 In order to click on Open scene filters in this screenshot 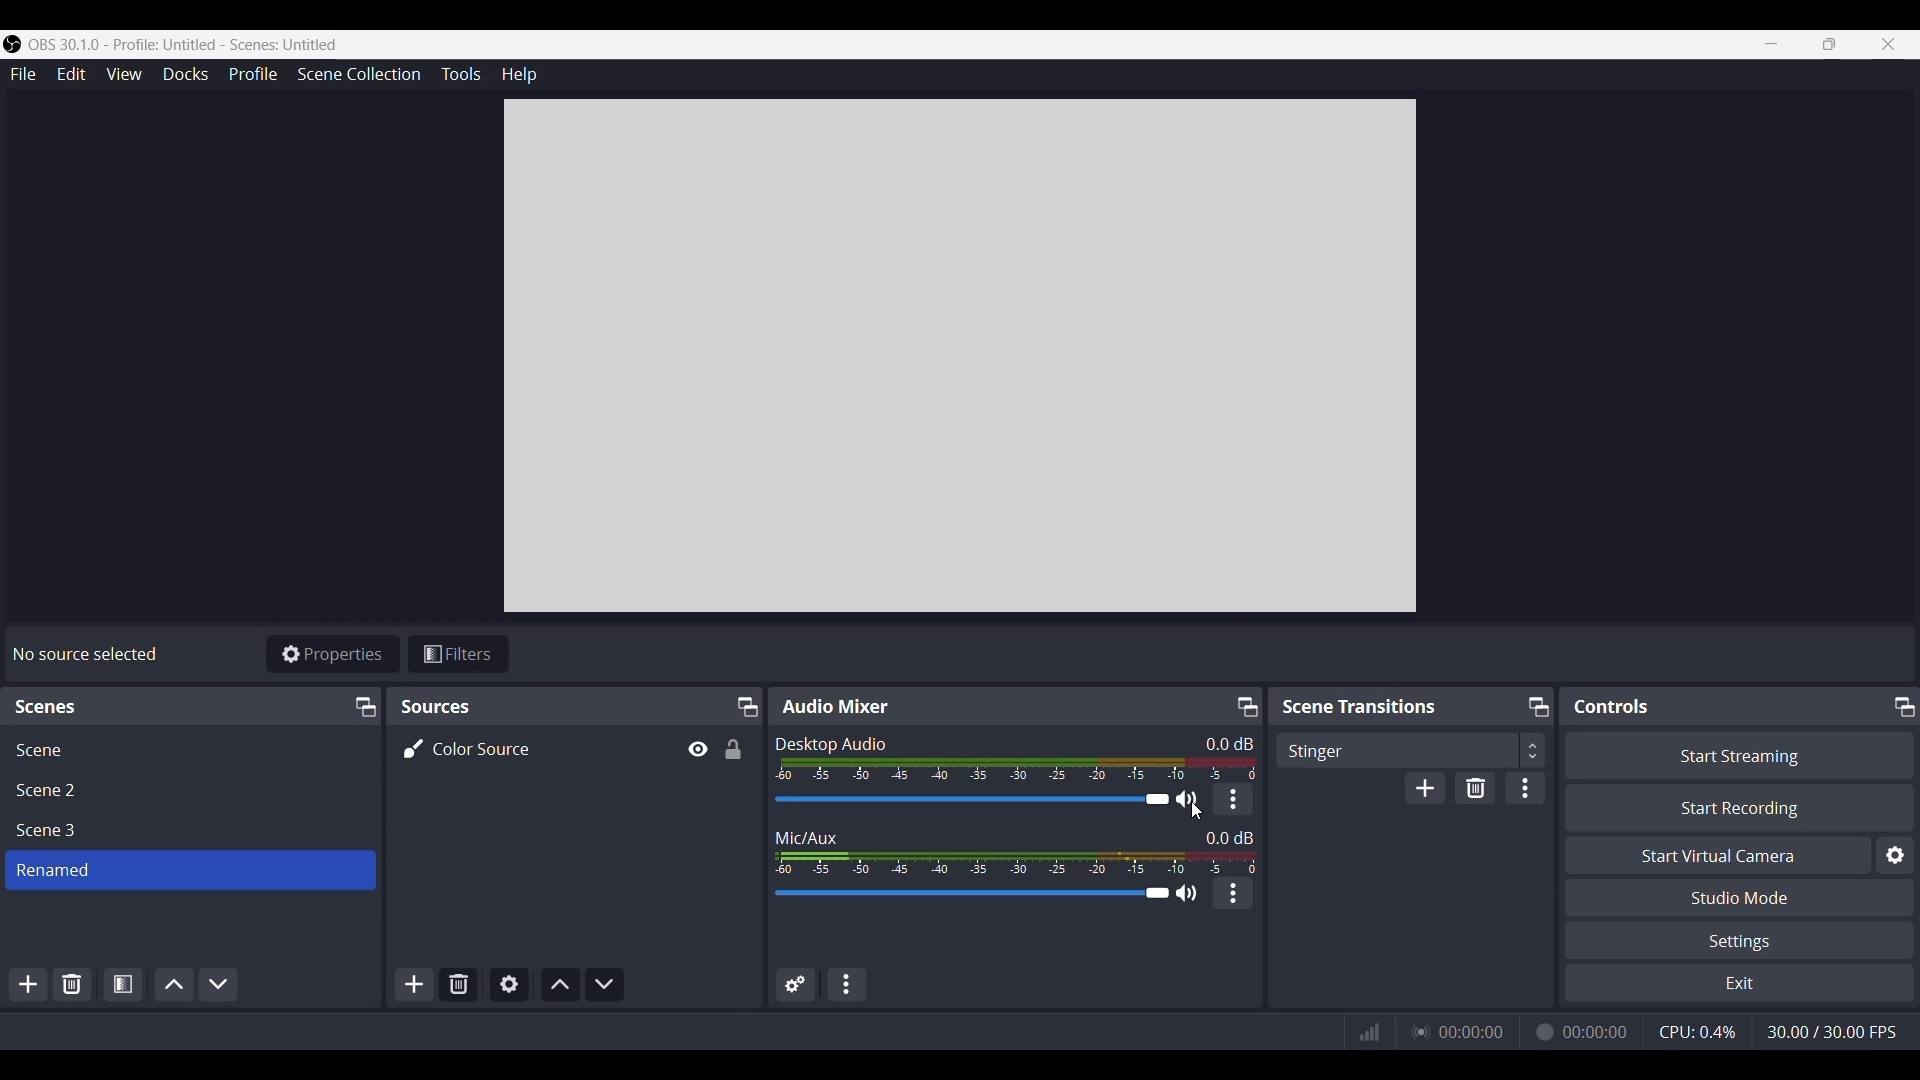, I will do `click(123, 984)`.